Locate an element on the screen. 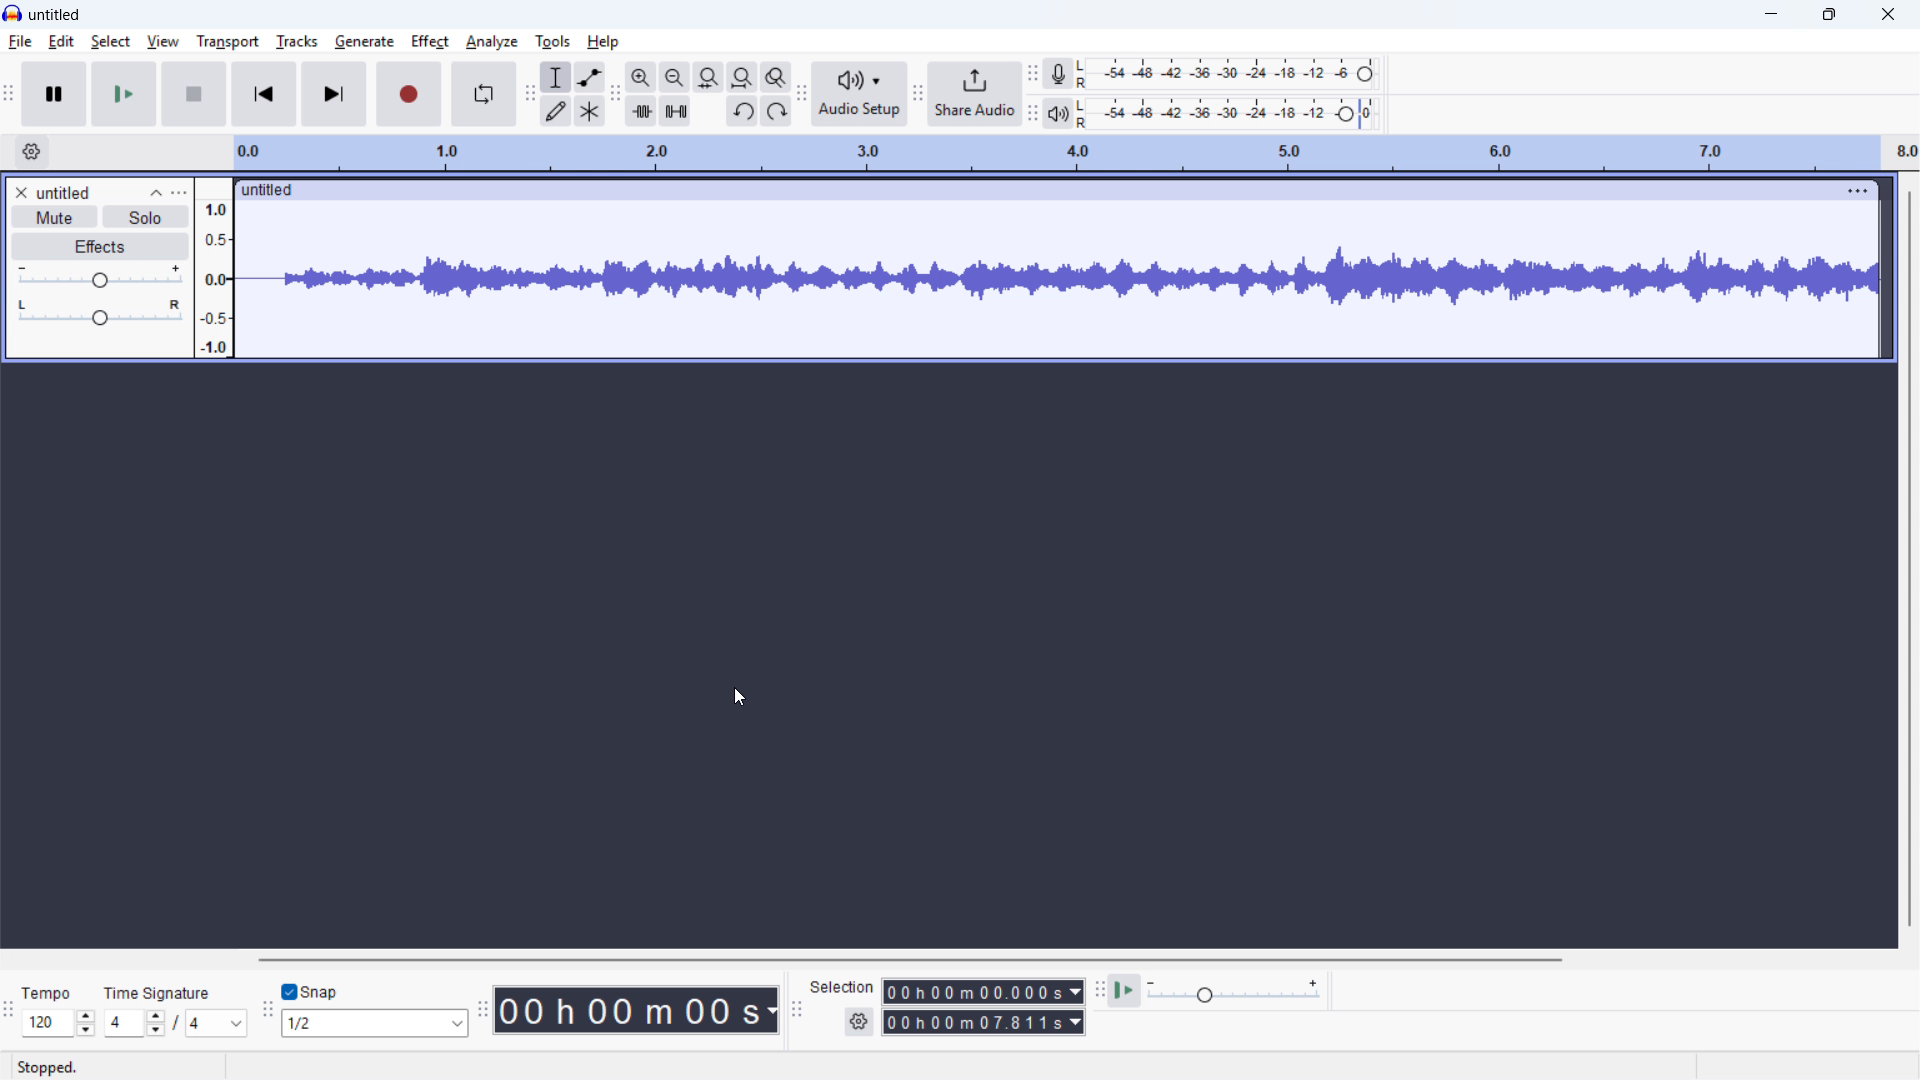 This screenshot has width=1920, height=1080. toggle zoom is located at coordinates (777, 78).